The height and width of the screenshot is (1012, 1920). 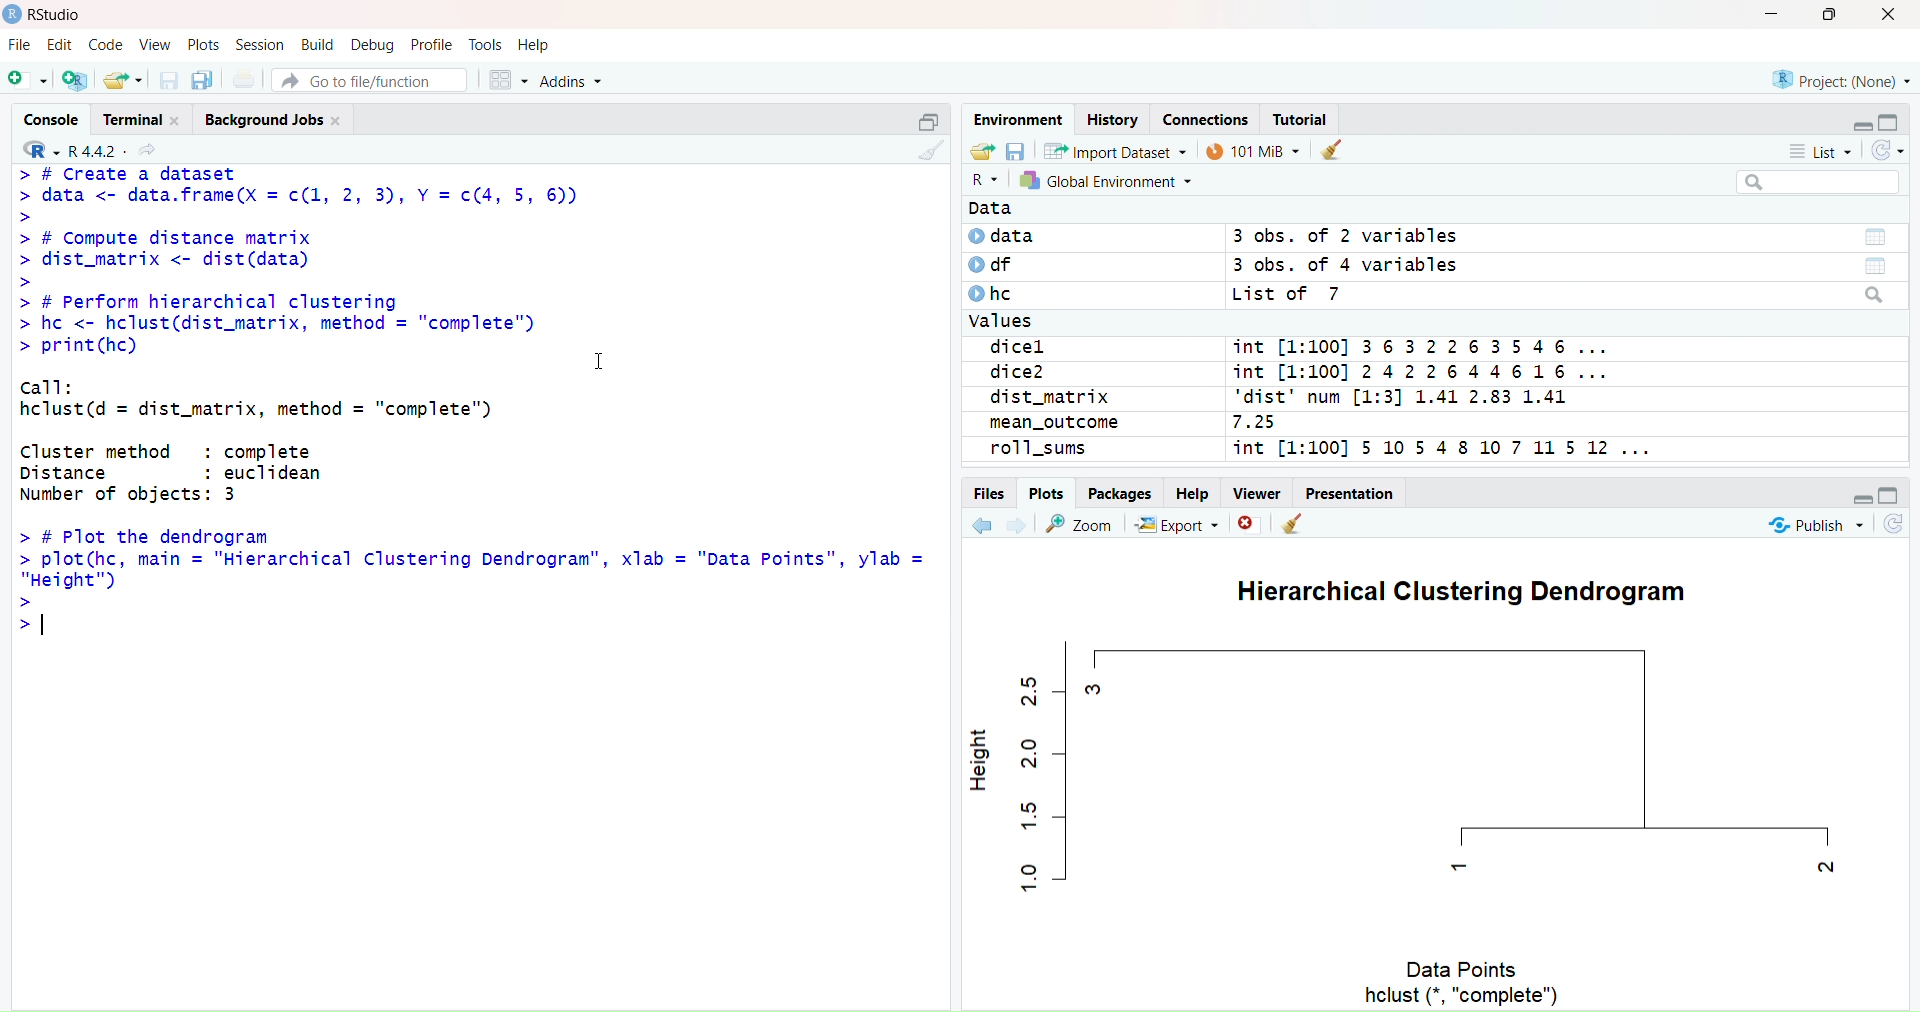 I want to click on Session, so click(x=262, y=43).